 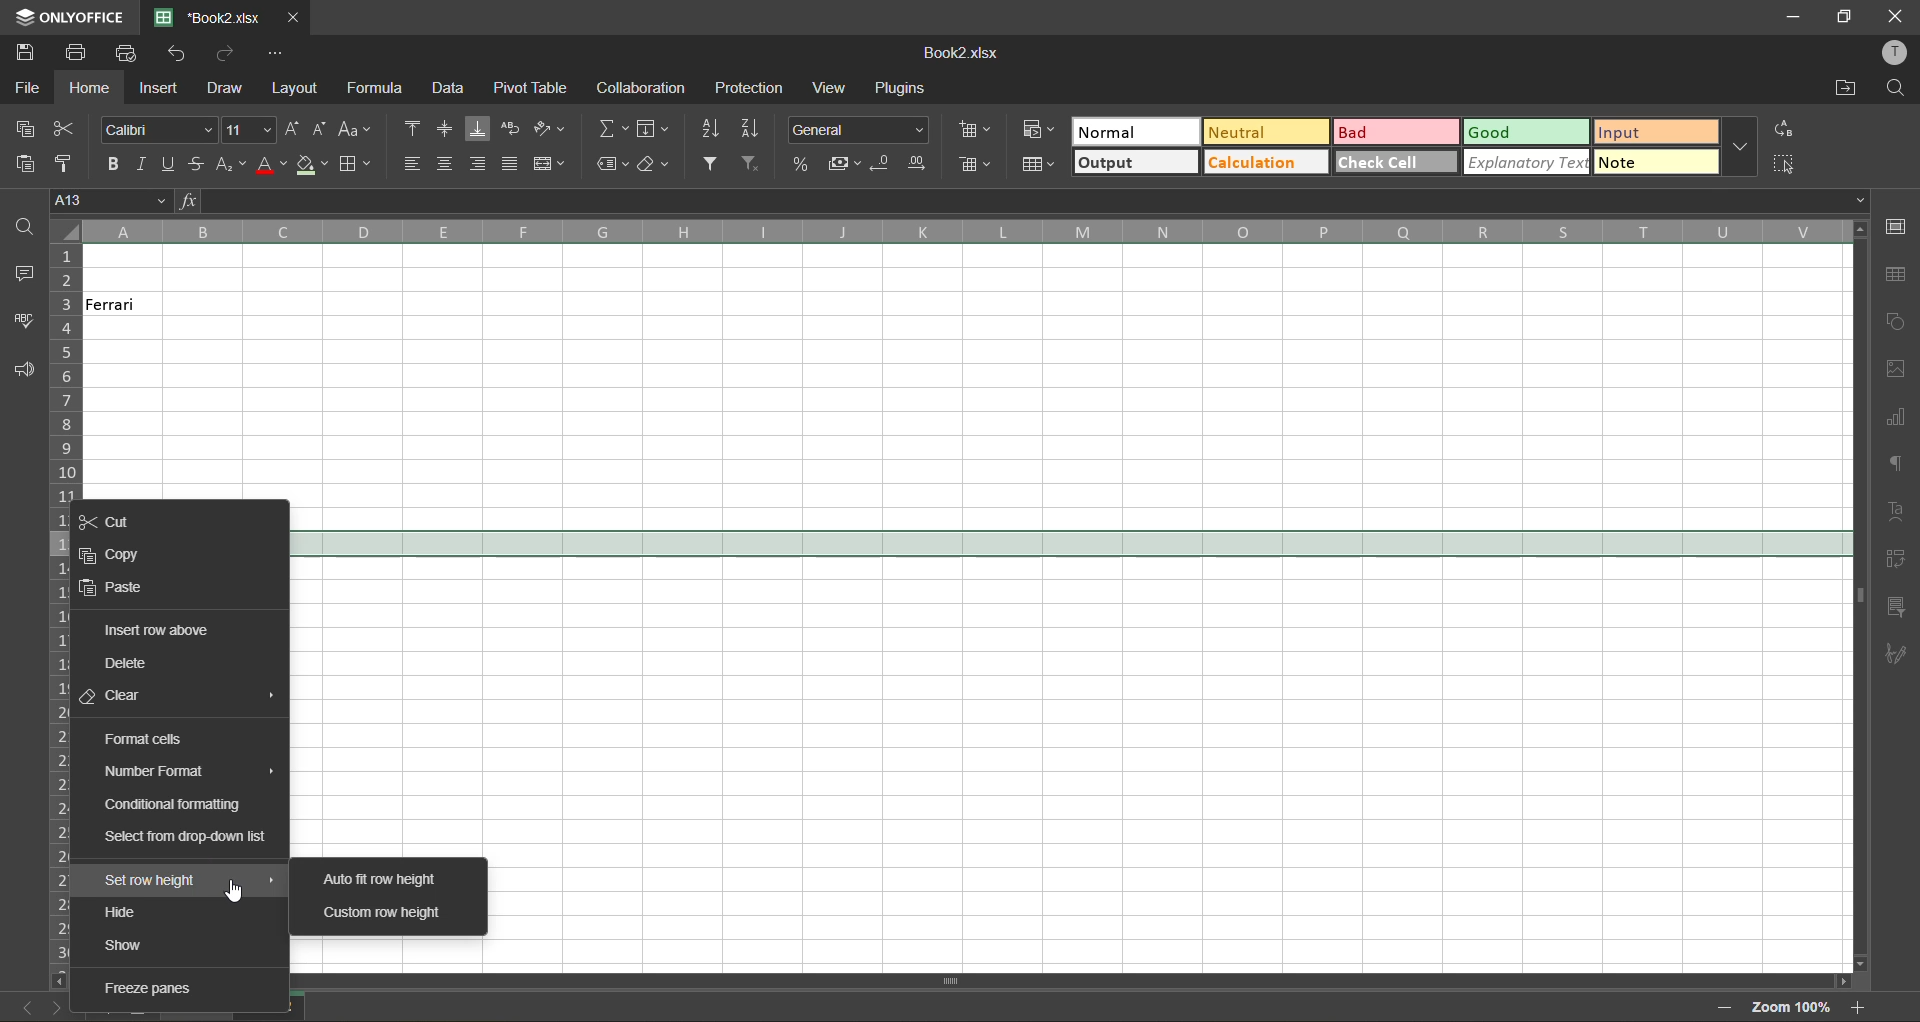 What do you see at coordinates (70, 160) in the screenshot?
I see `copy style` at bounding box center [70, 160].